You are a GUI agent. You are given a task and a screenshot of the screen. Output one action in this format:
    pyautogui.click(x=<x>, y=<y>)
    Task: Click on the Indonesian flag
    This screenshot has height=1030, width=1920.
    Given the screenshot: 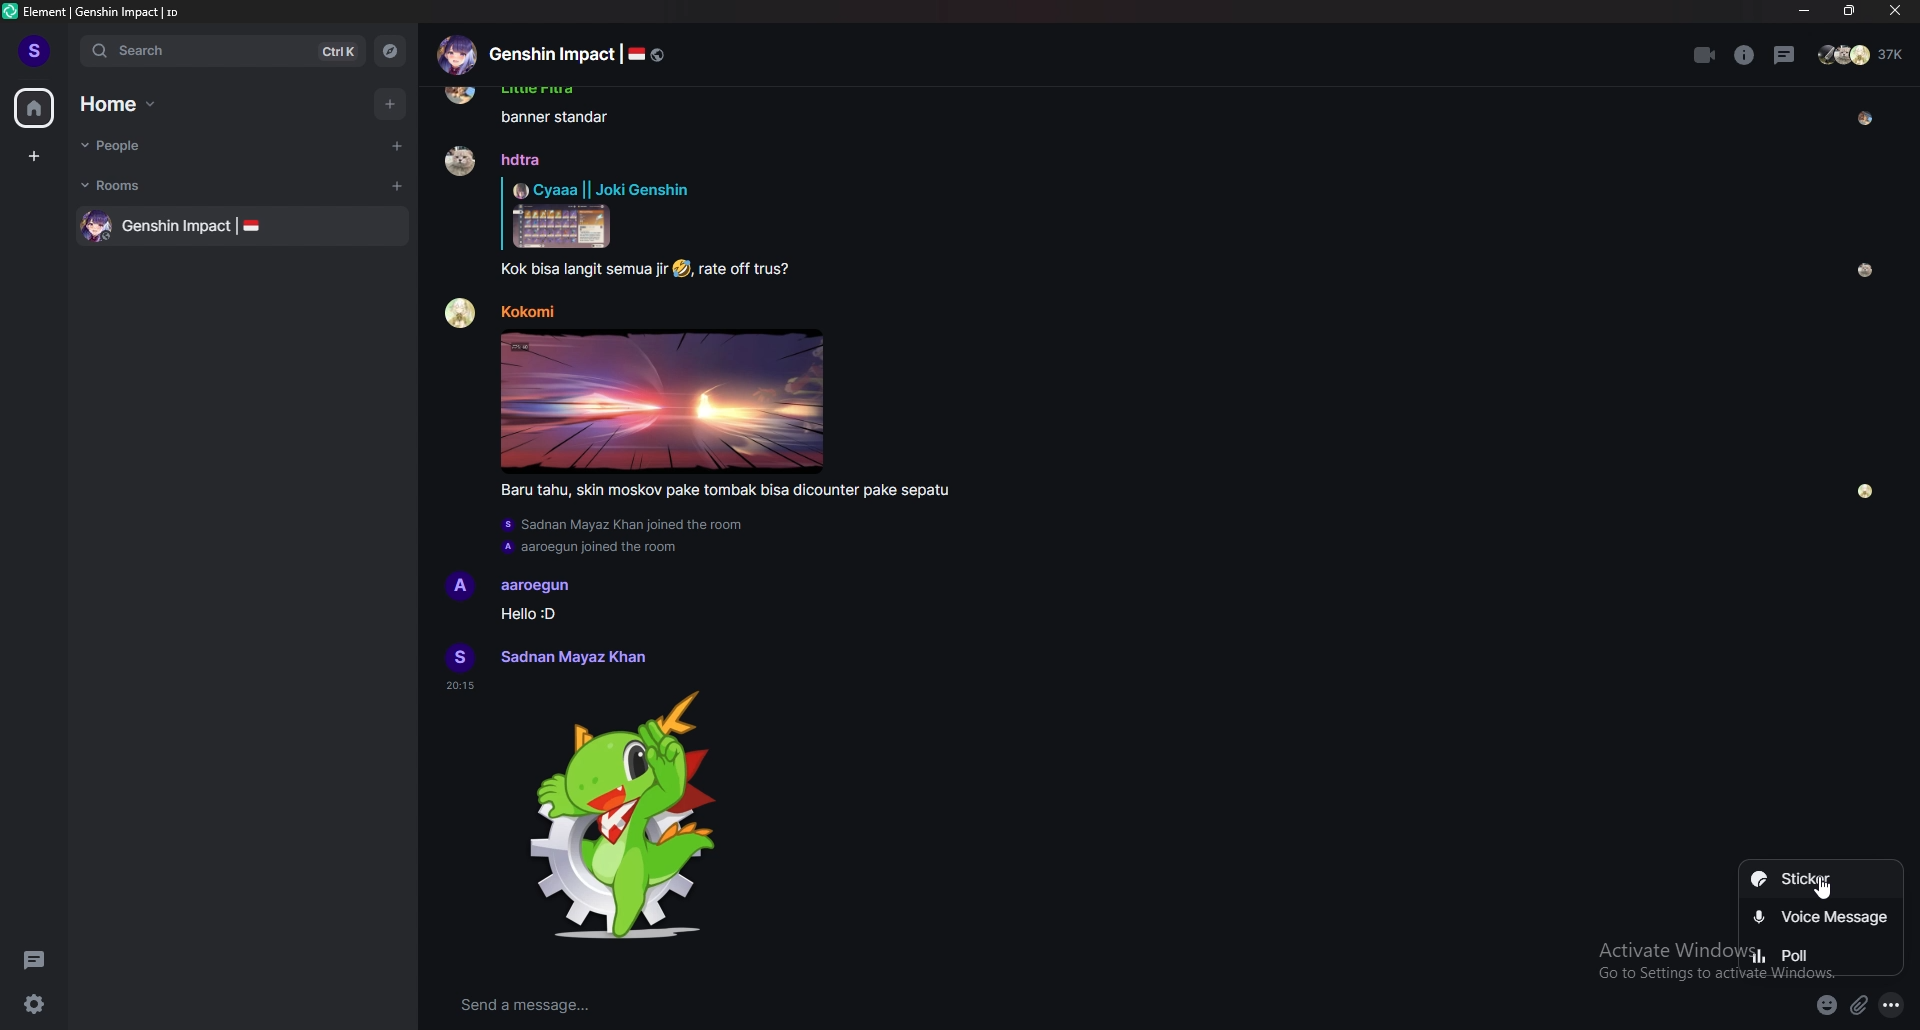 What is the action you would take?
    pyautogui.click(x=636, y=54)
    